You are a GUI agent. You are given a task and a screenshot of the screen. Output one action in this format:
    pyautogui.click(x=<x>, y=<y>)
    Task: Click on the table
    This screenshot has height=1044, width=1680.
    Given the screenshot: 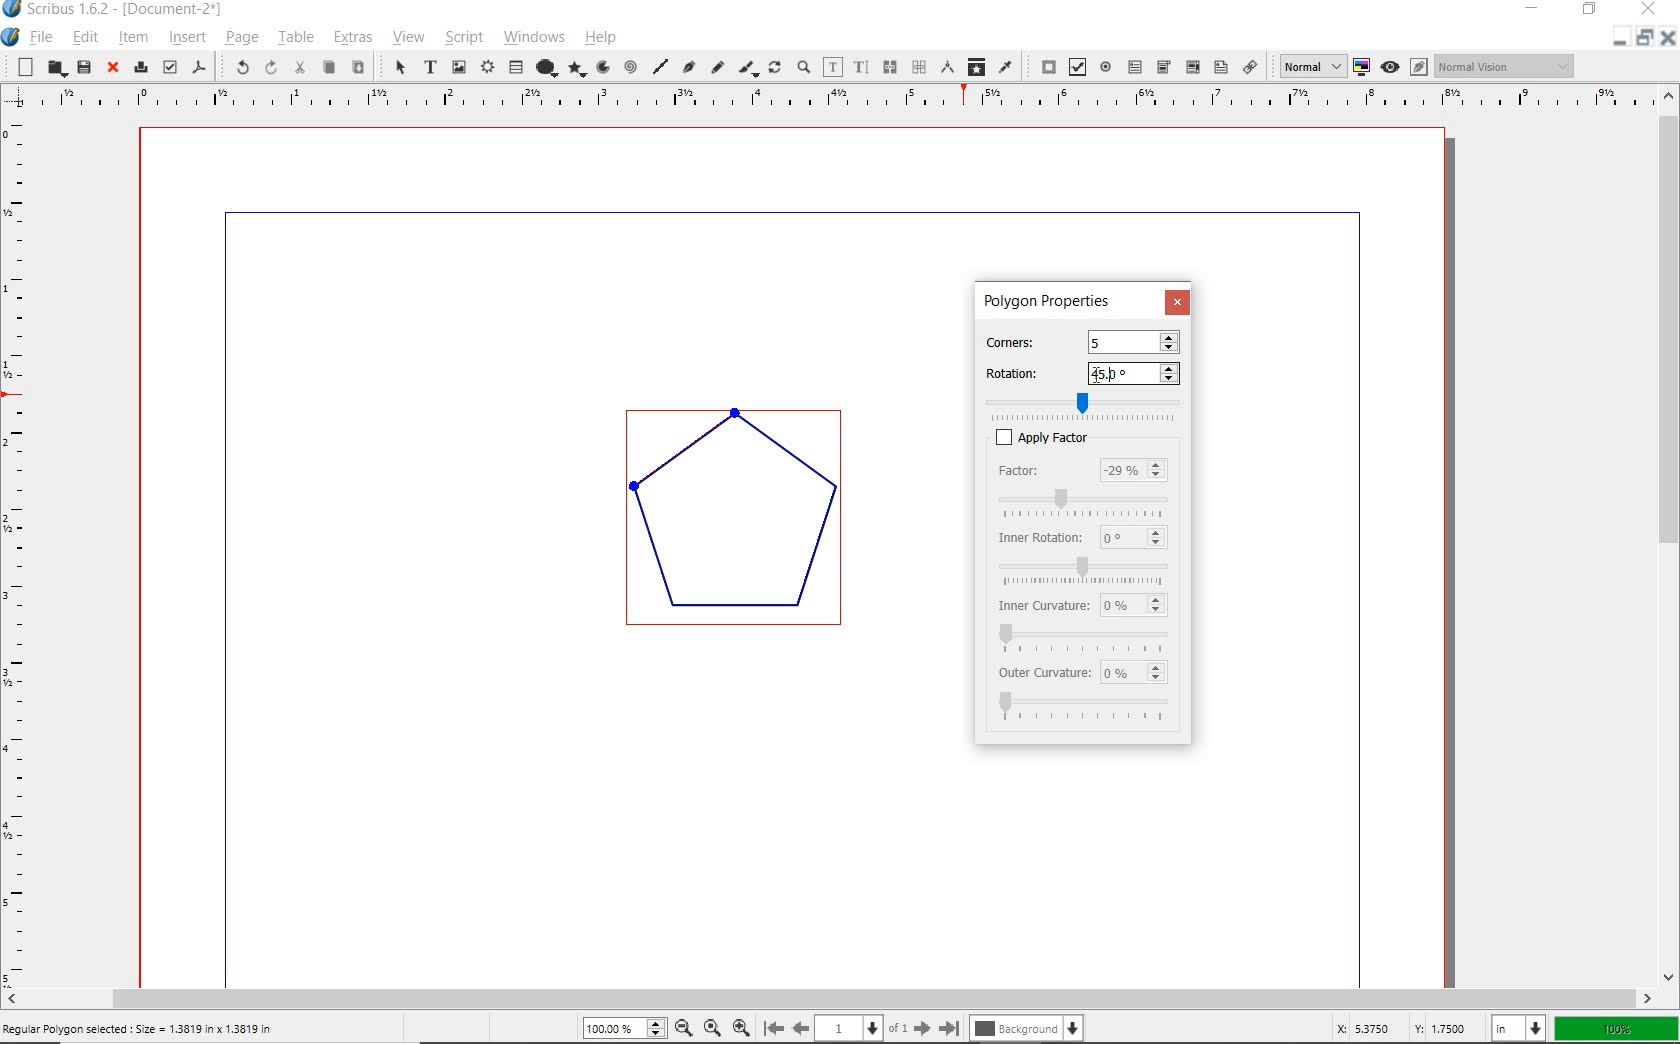 What is the action you would take?
    pyautogui.click(x=517, y=67)
    